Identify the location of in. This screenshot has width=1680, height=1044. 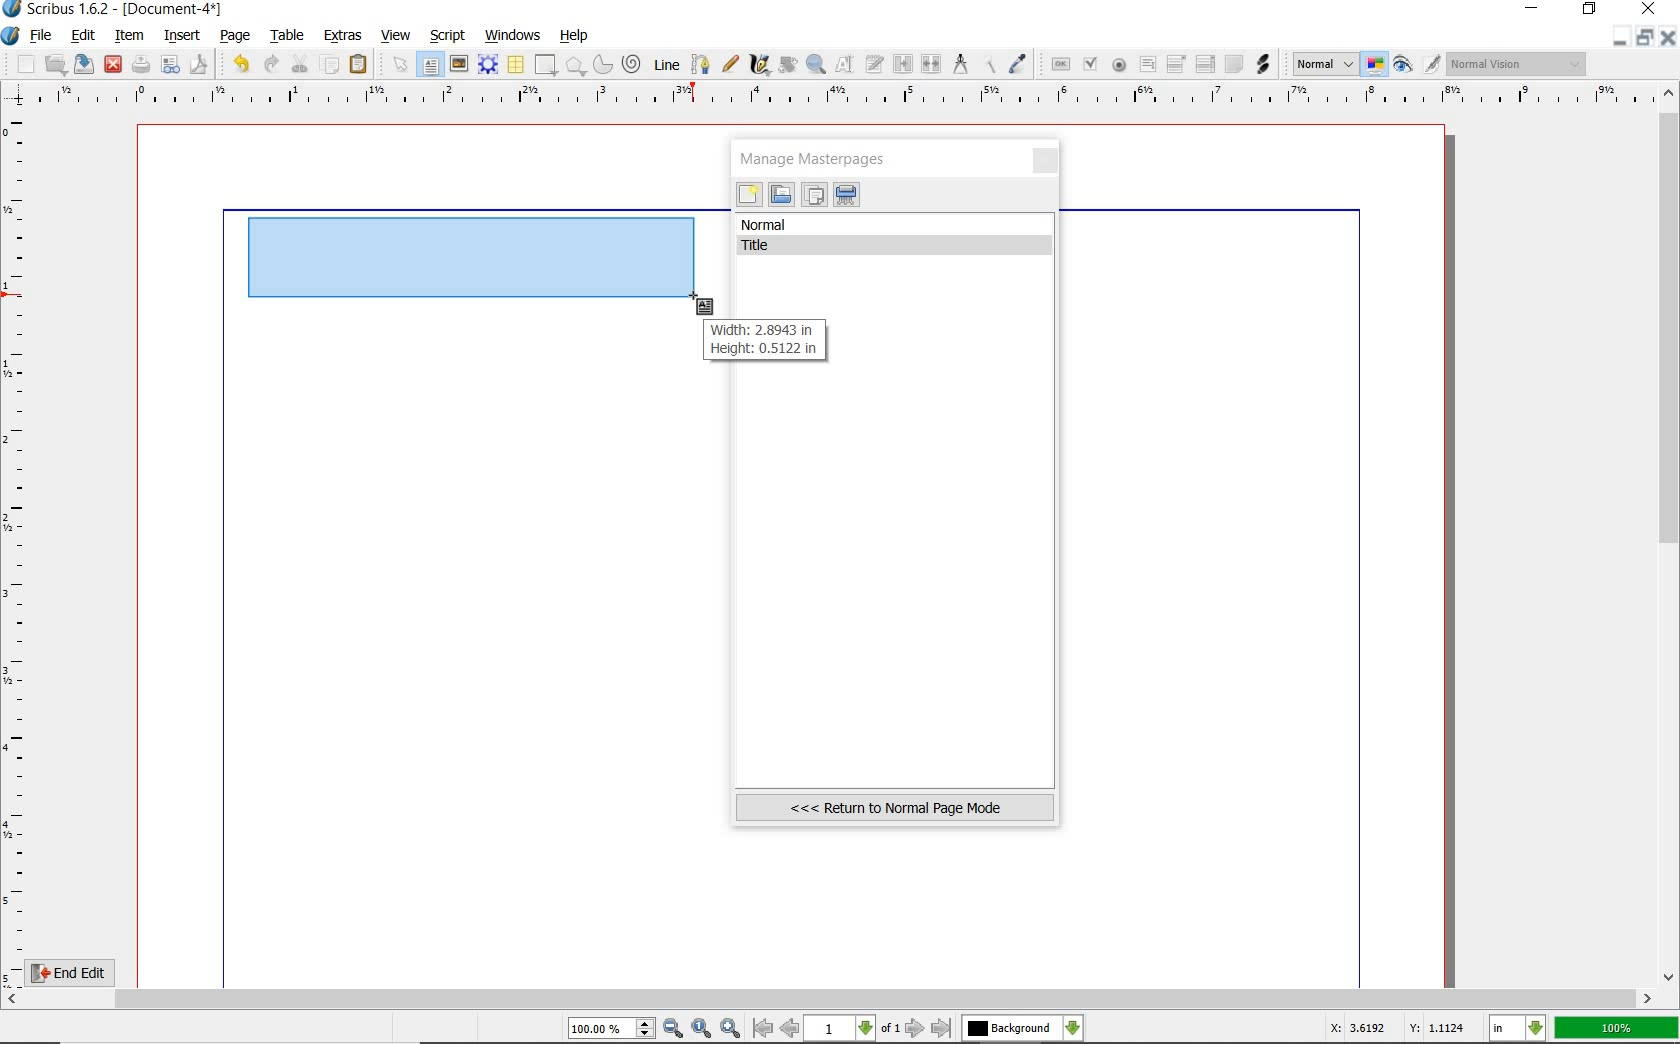
(1518, 1029).